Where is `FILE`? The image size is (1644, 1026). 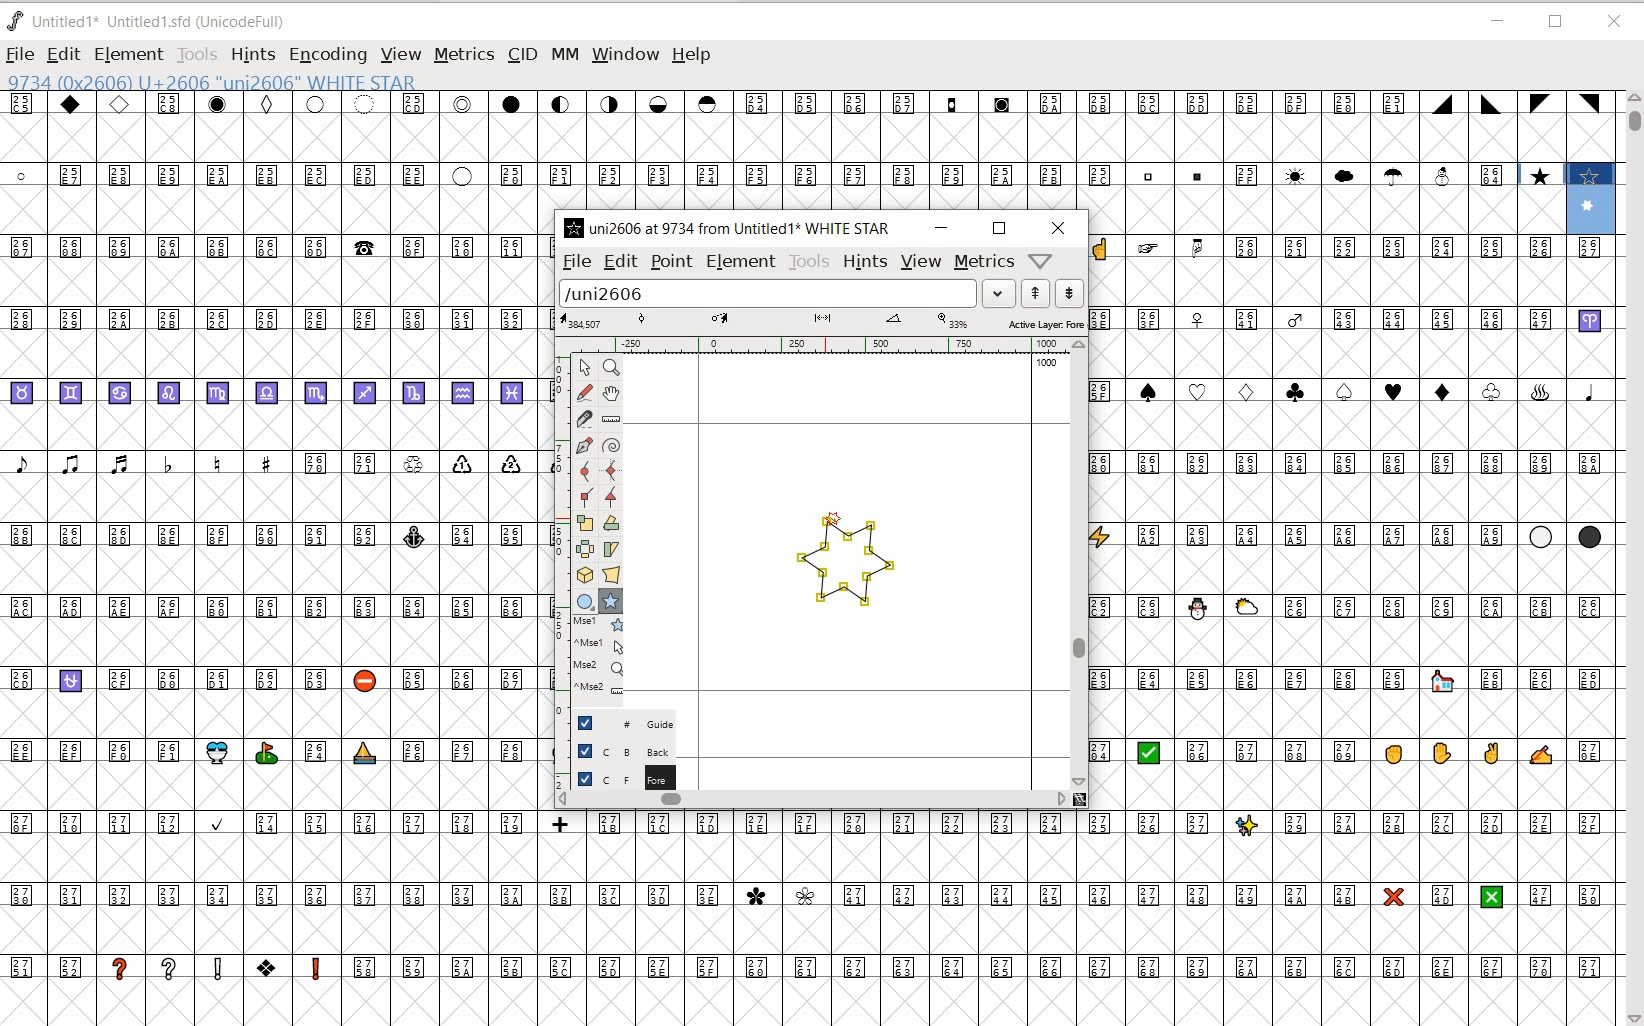
FILE is located at coordinates (19, 56).